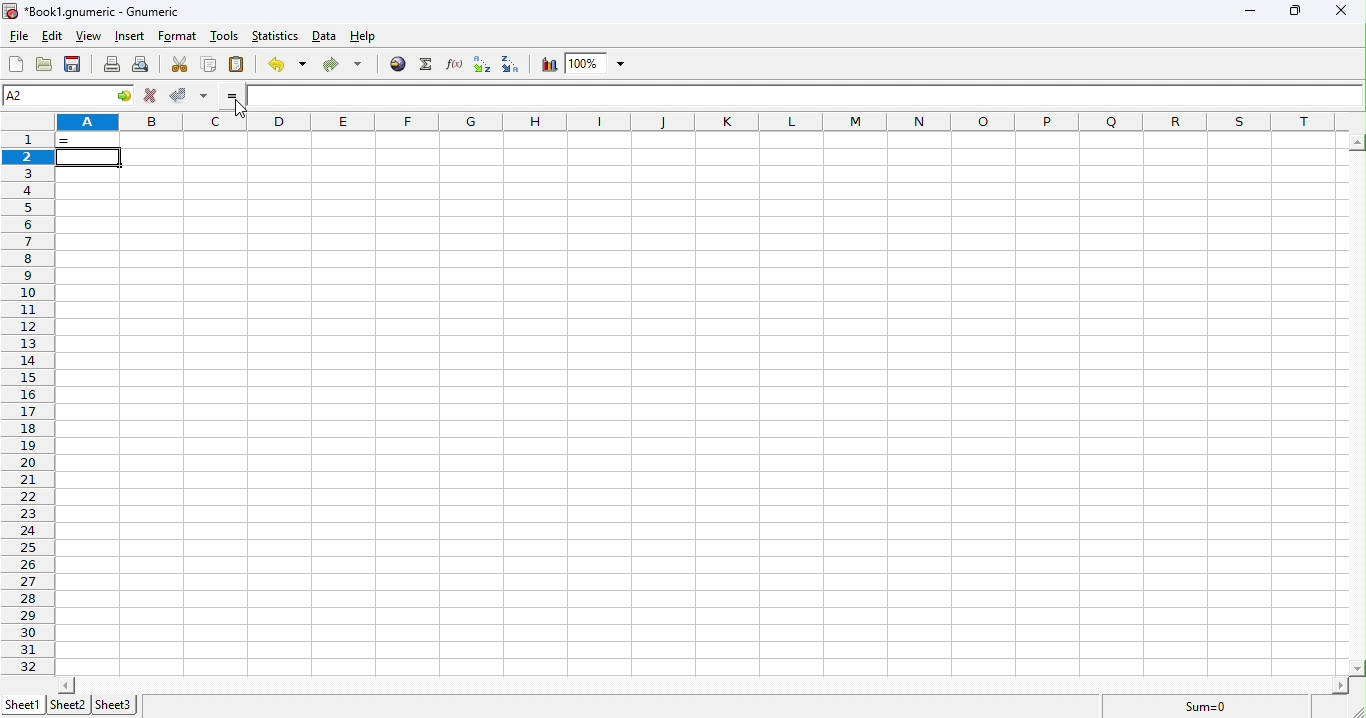 The height and width of the screenshot is (718, 1366). What do you see at coordinates (695, 685) in the screenshot?
I see `space for horizontal scroll bar` at bounding box center [695, 685].